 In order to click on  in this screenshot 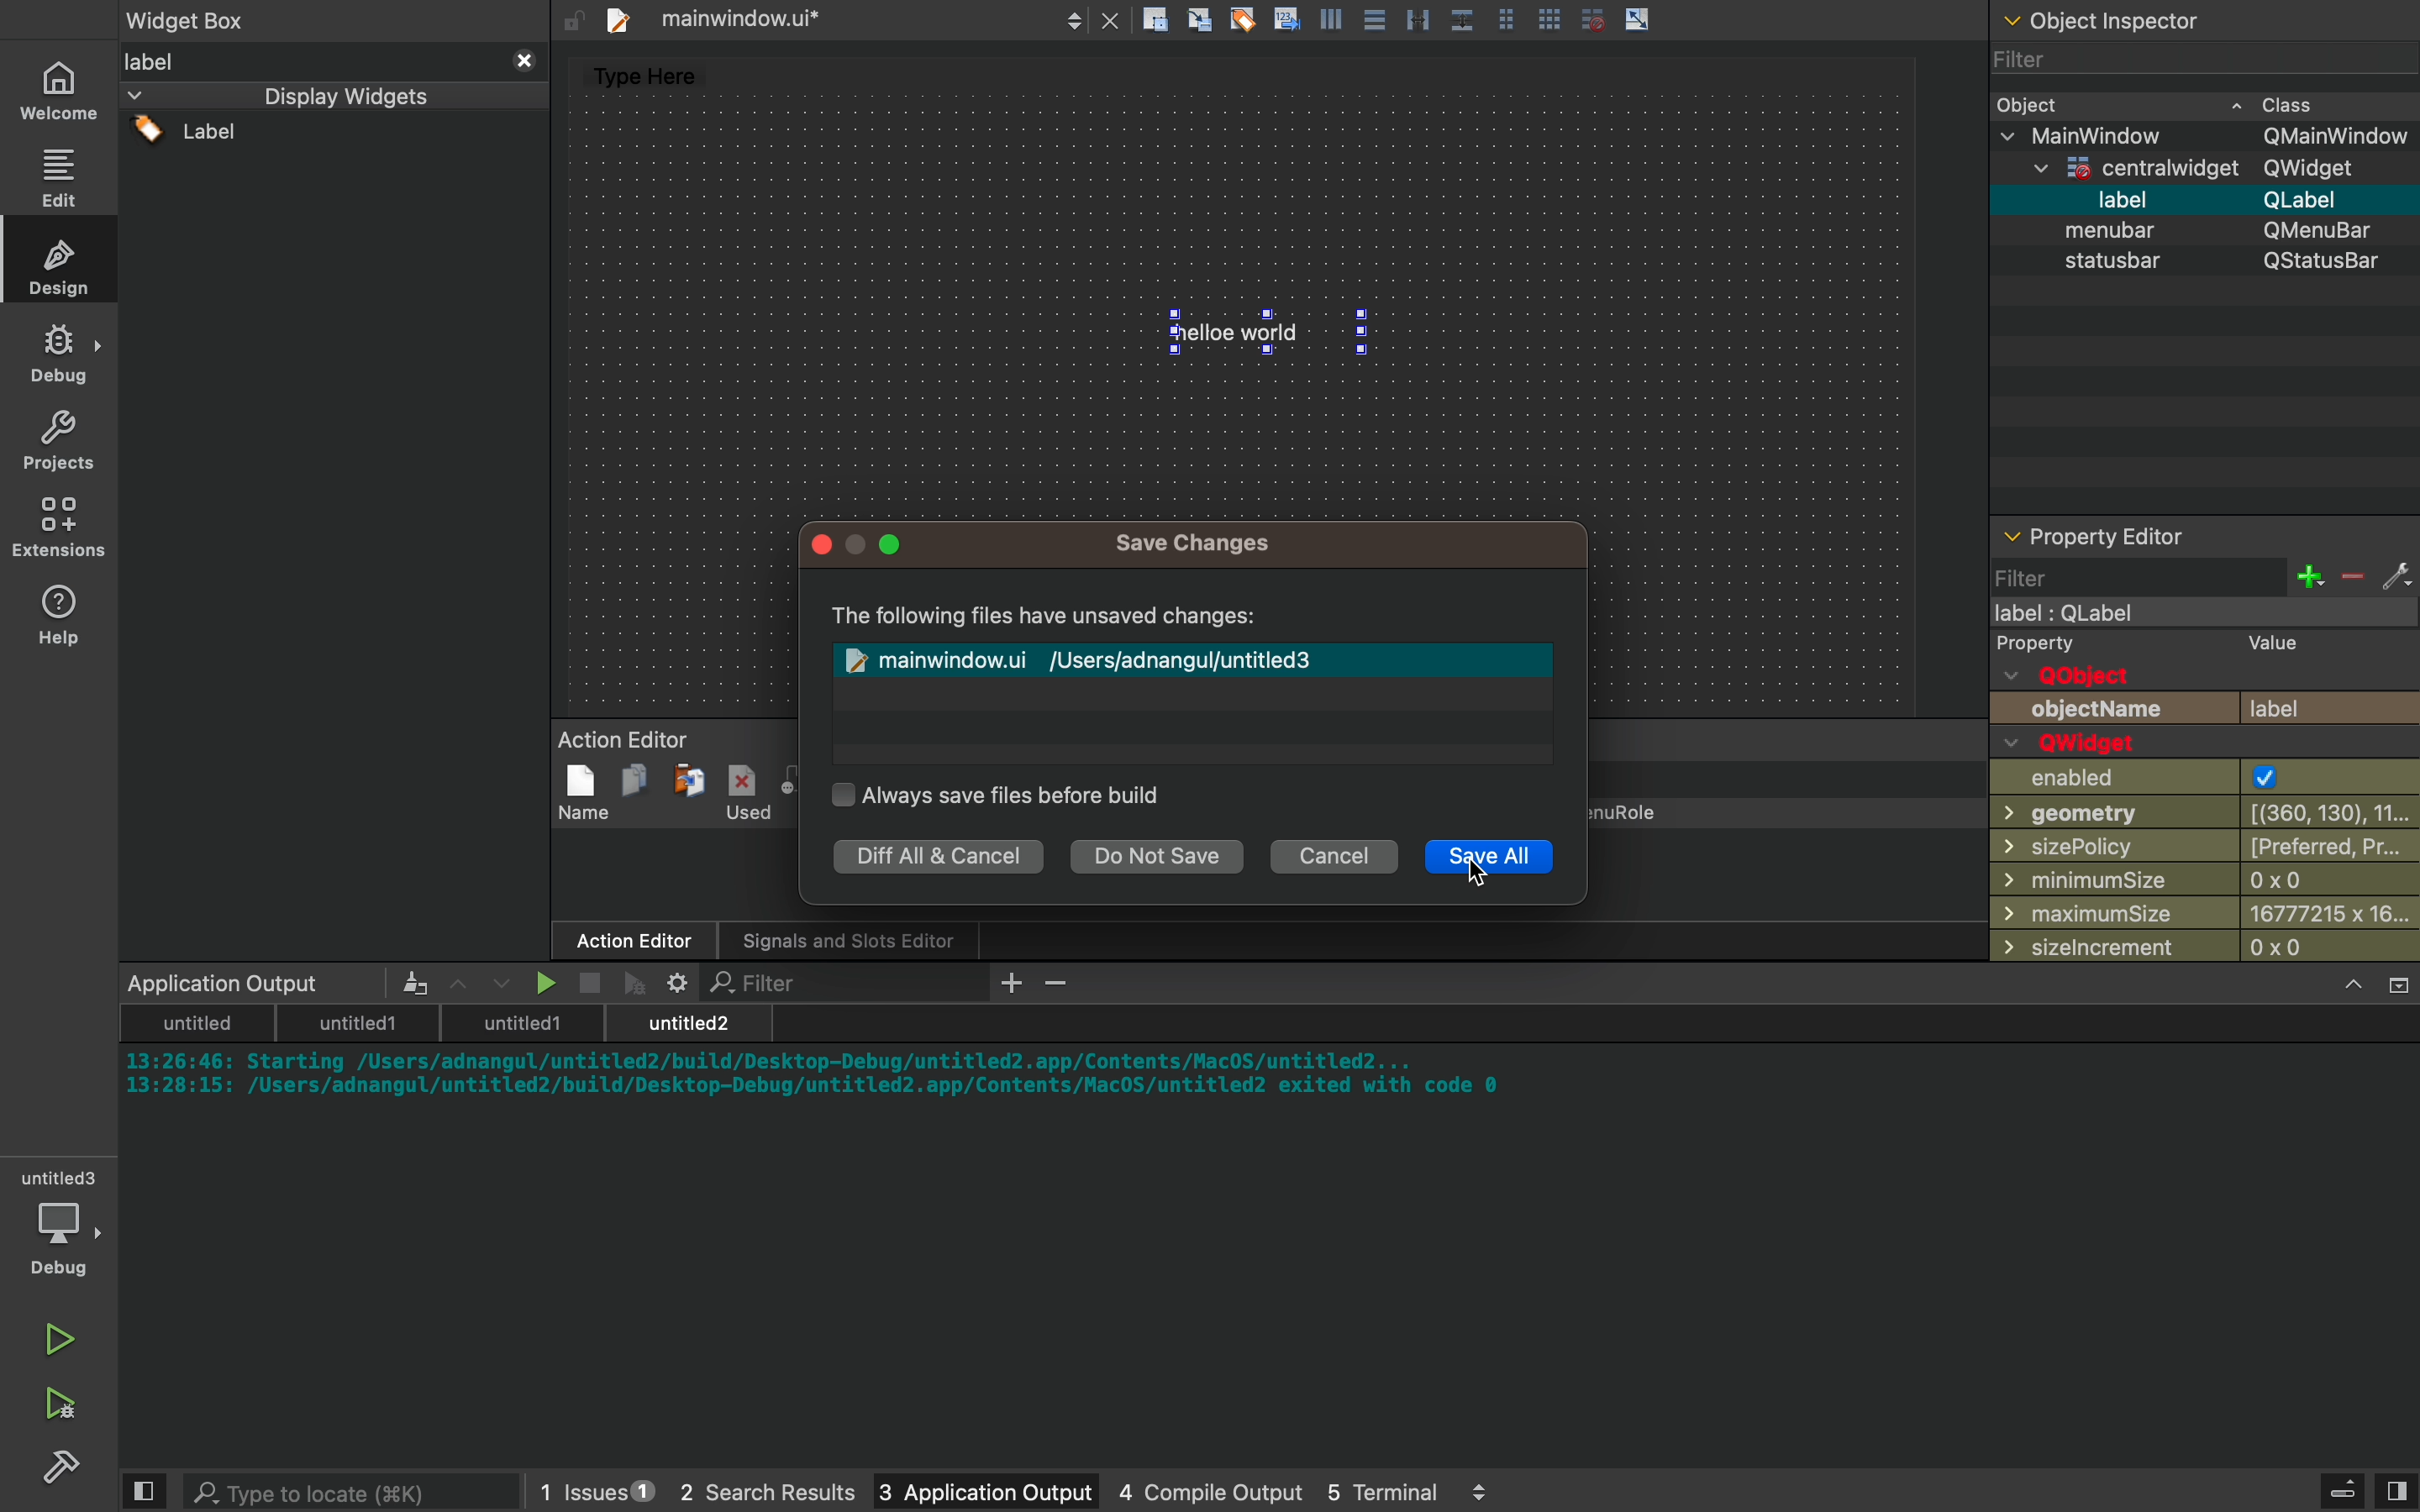, I will do `click(66, 1470)`.